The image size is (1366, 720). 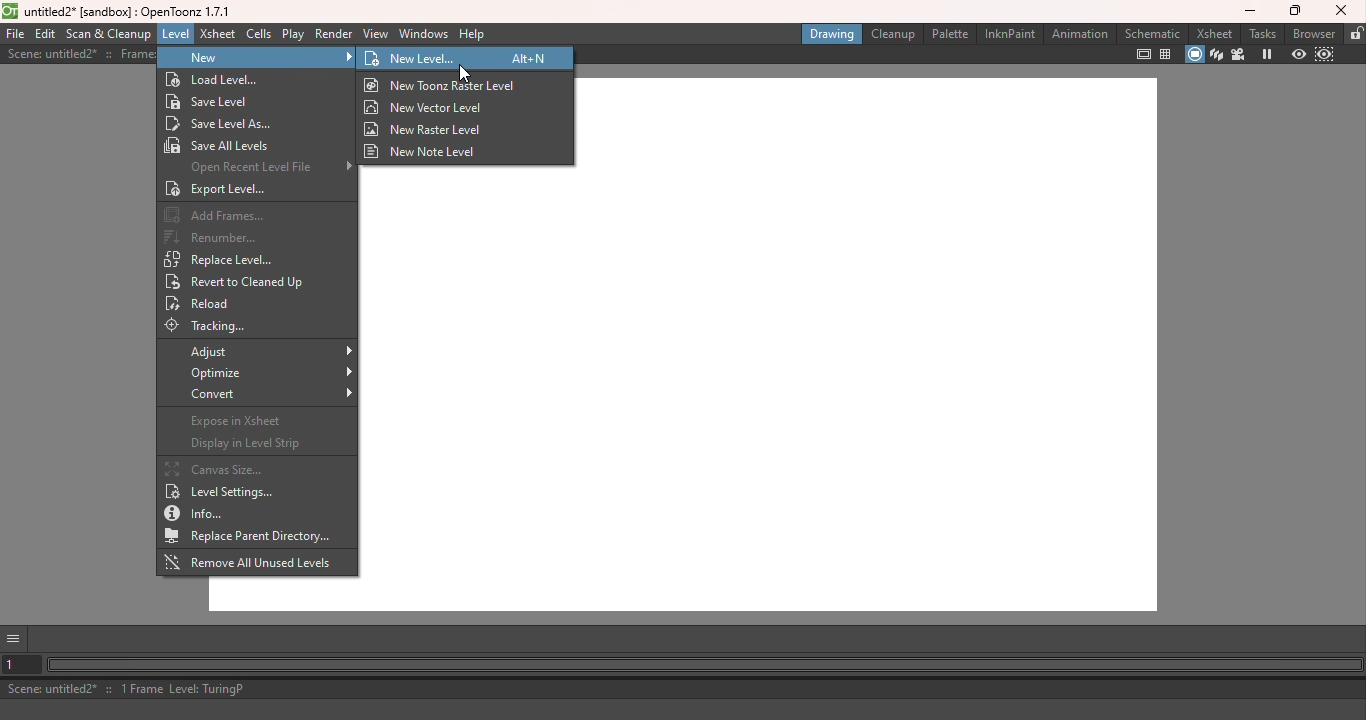 What do you see at coordinates (1142, 54) in the screenshot?
I see `Safe area` at bounding box center [1142, 54].